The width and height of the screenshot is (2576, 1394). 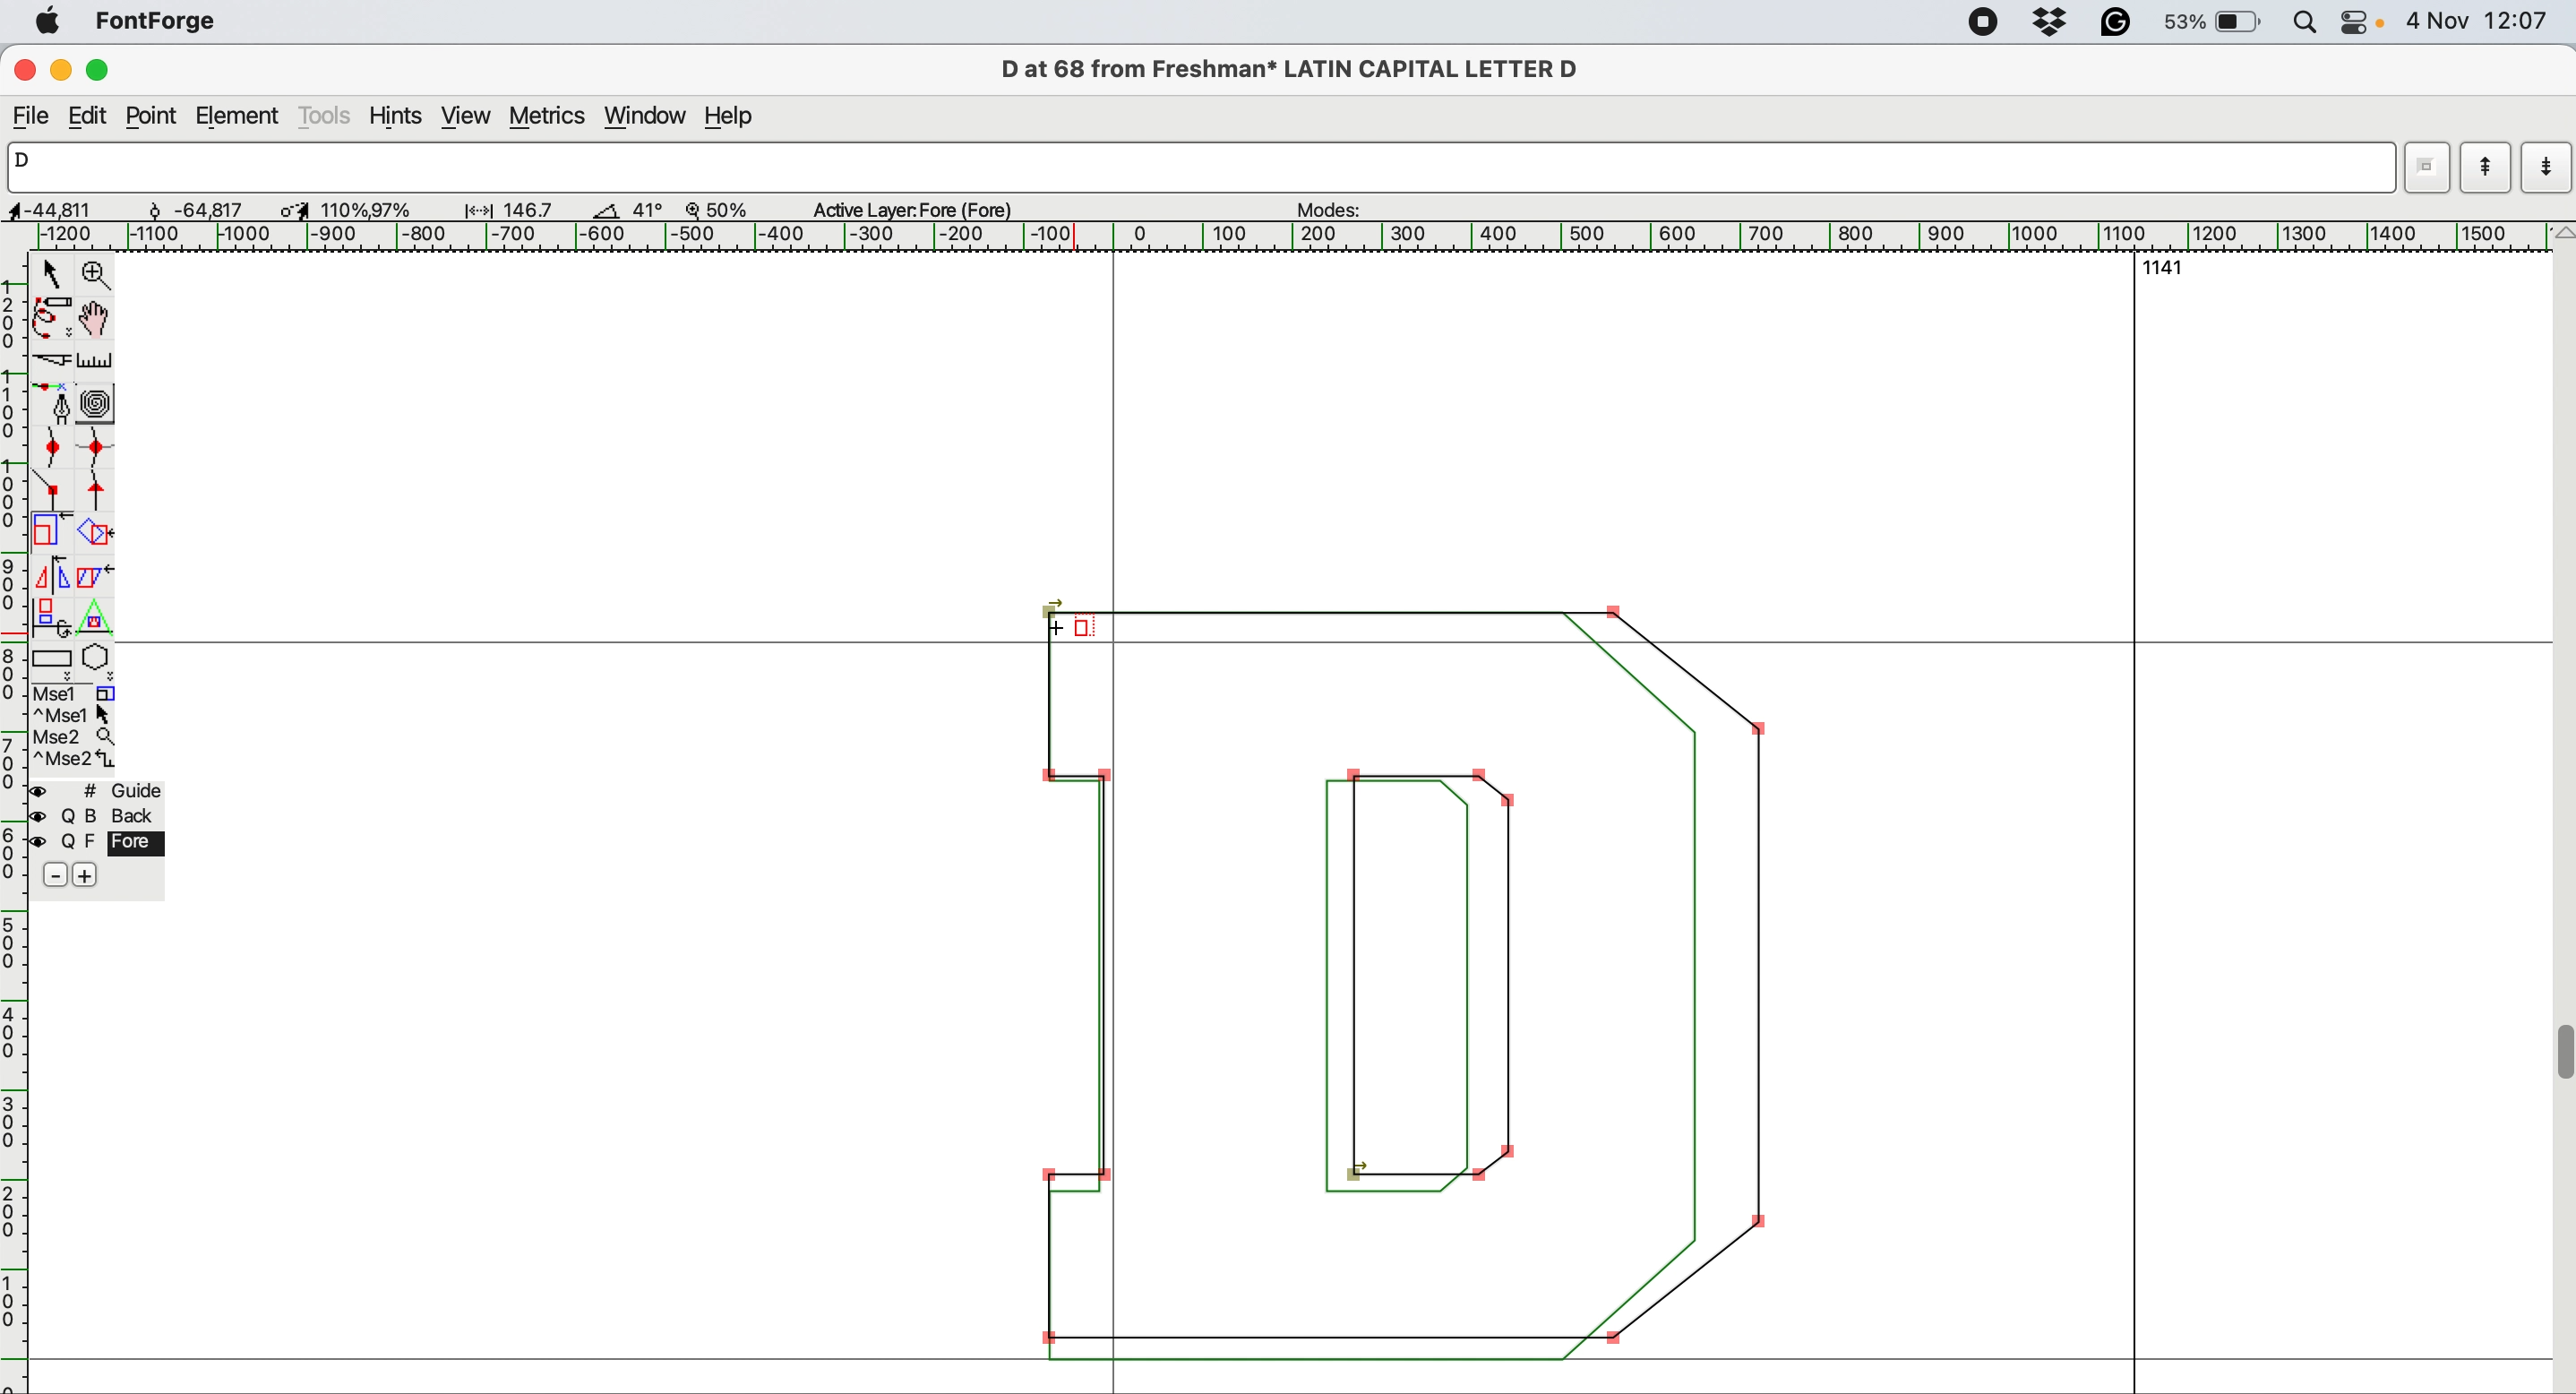 I want to click on scale the selection, so click(x=50, y=534).